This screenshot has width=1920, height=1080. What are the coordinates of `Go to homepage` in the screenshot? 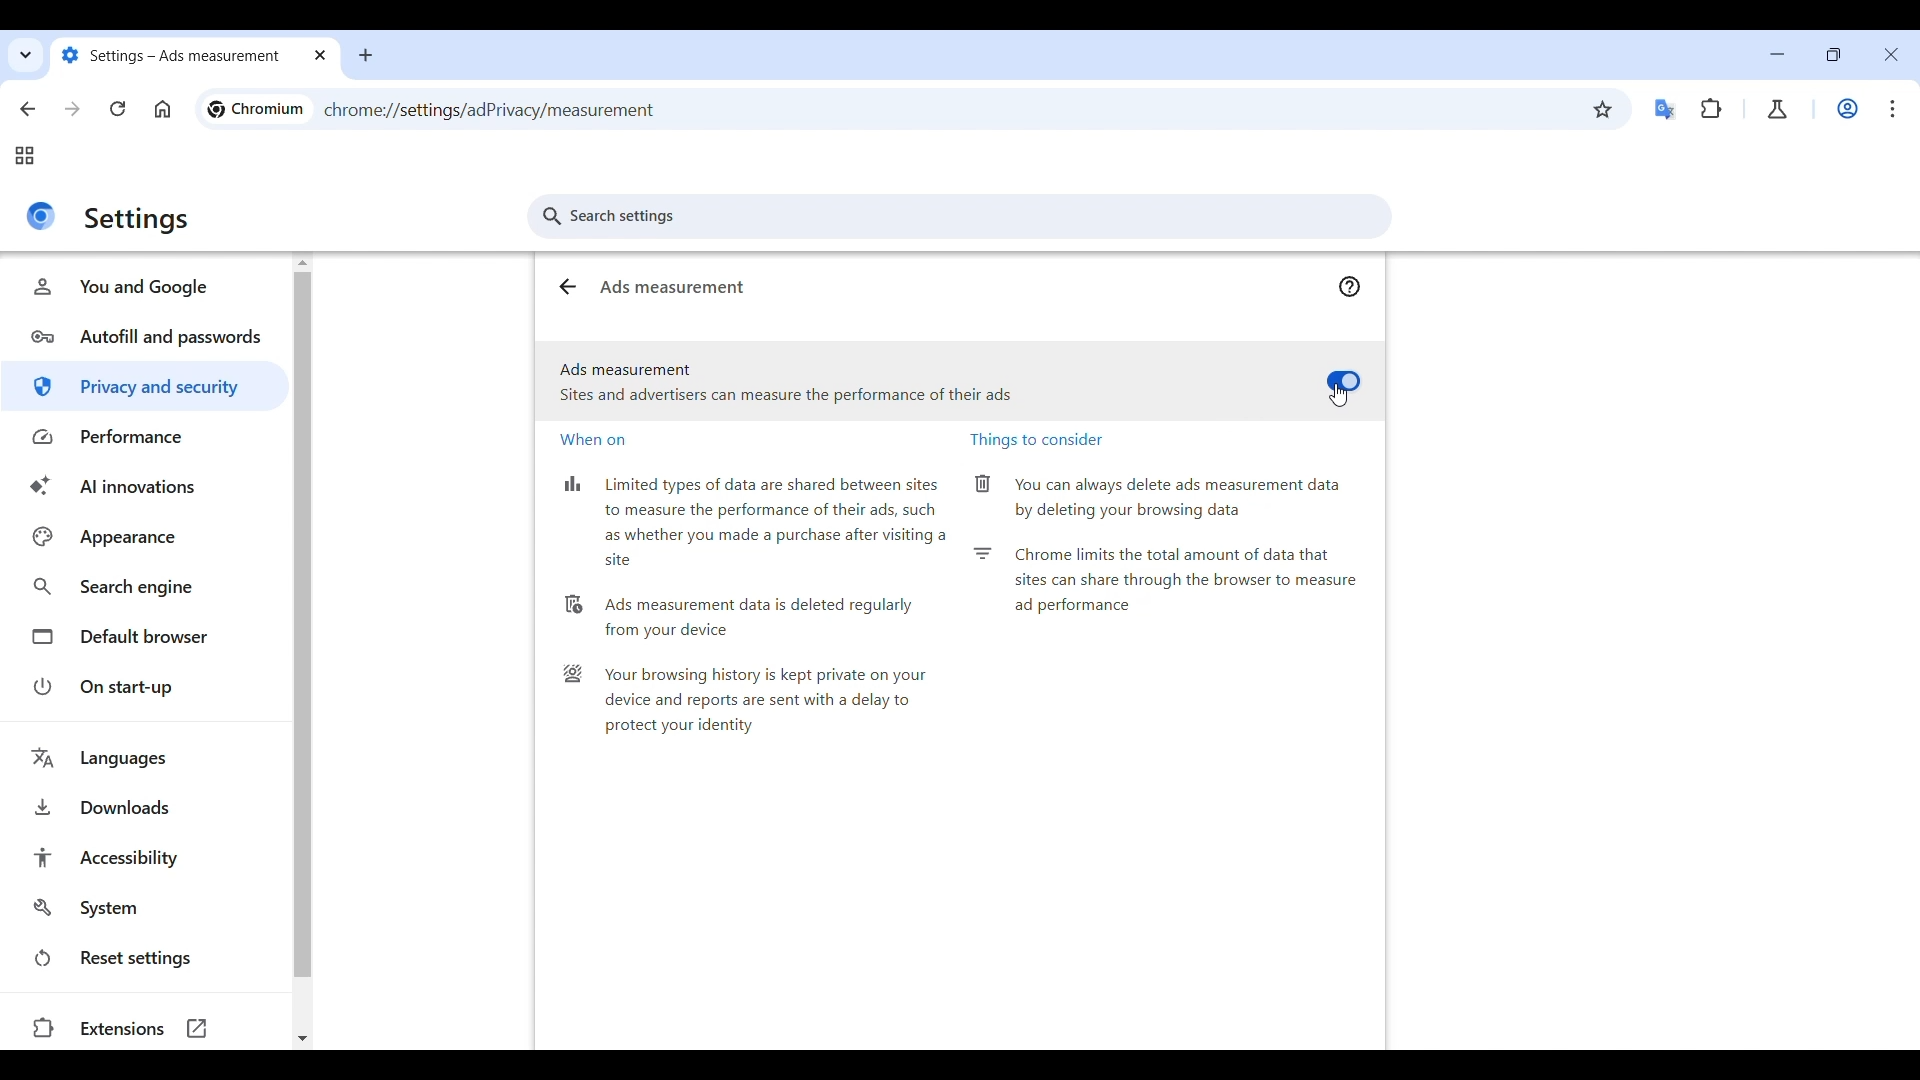 It's located at (163, 109).